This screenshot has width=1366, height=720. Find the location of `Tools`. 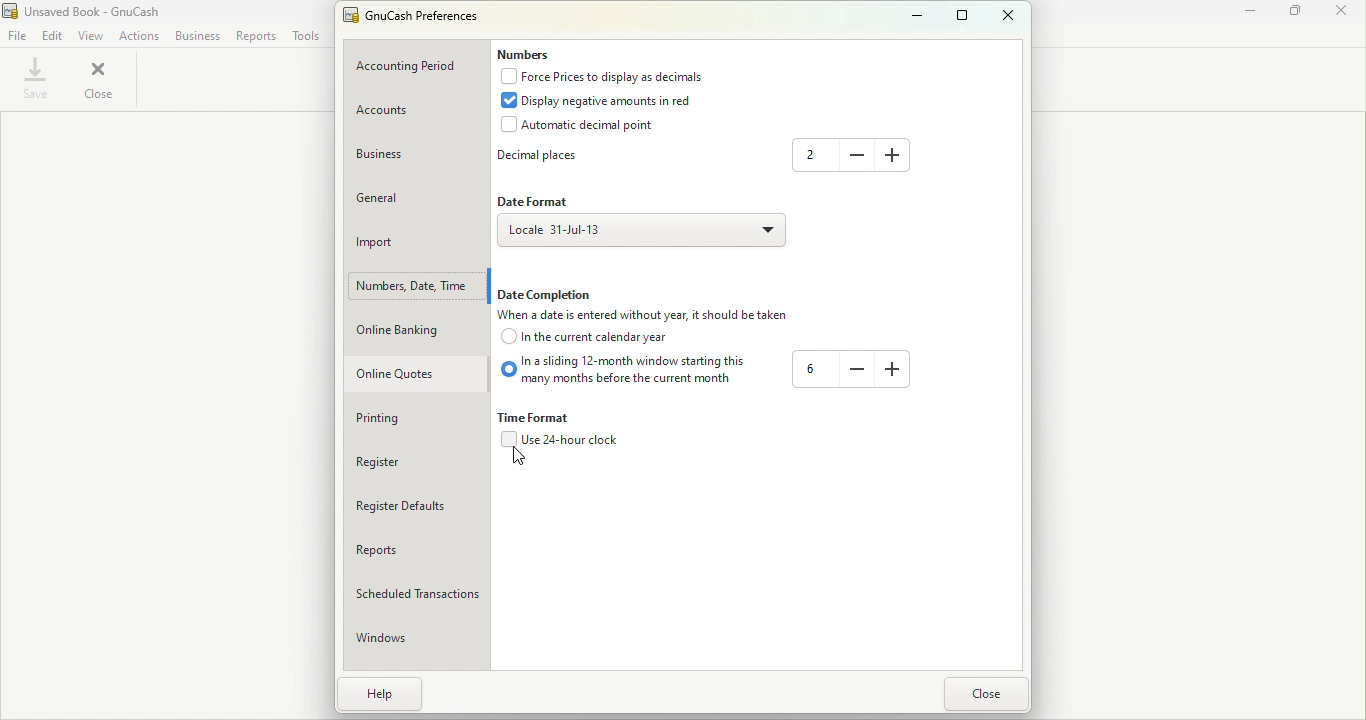

Tools is located at coordinates (306, 38).